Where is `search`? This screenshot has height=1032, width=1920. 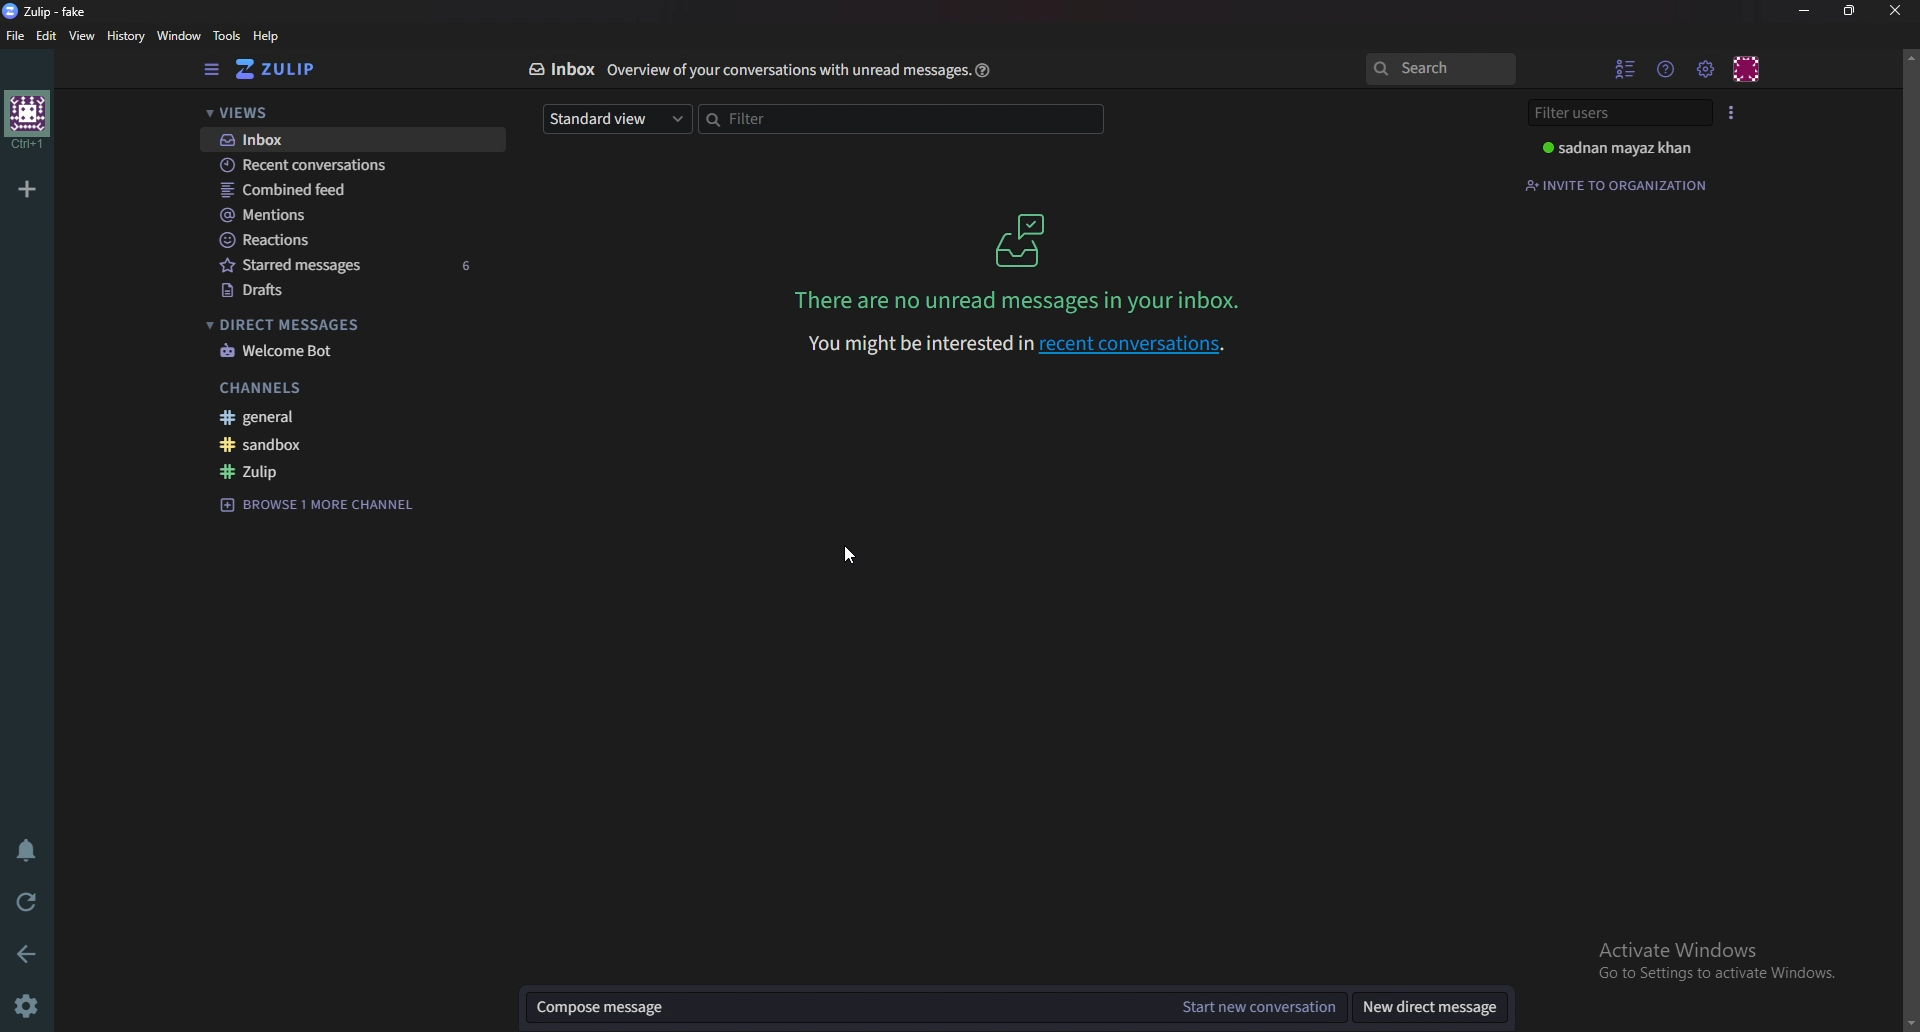 search is located at coordinates (1444, 68).